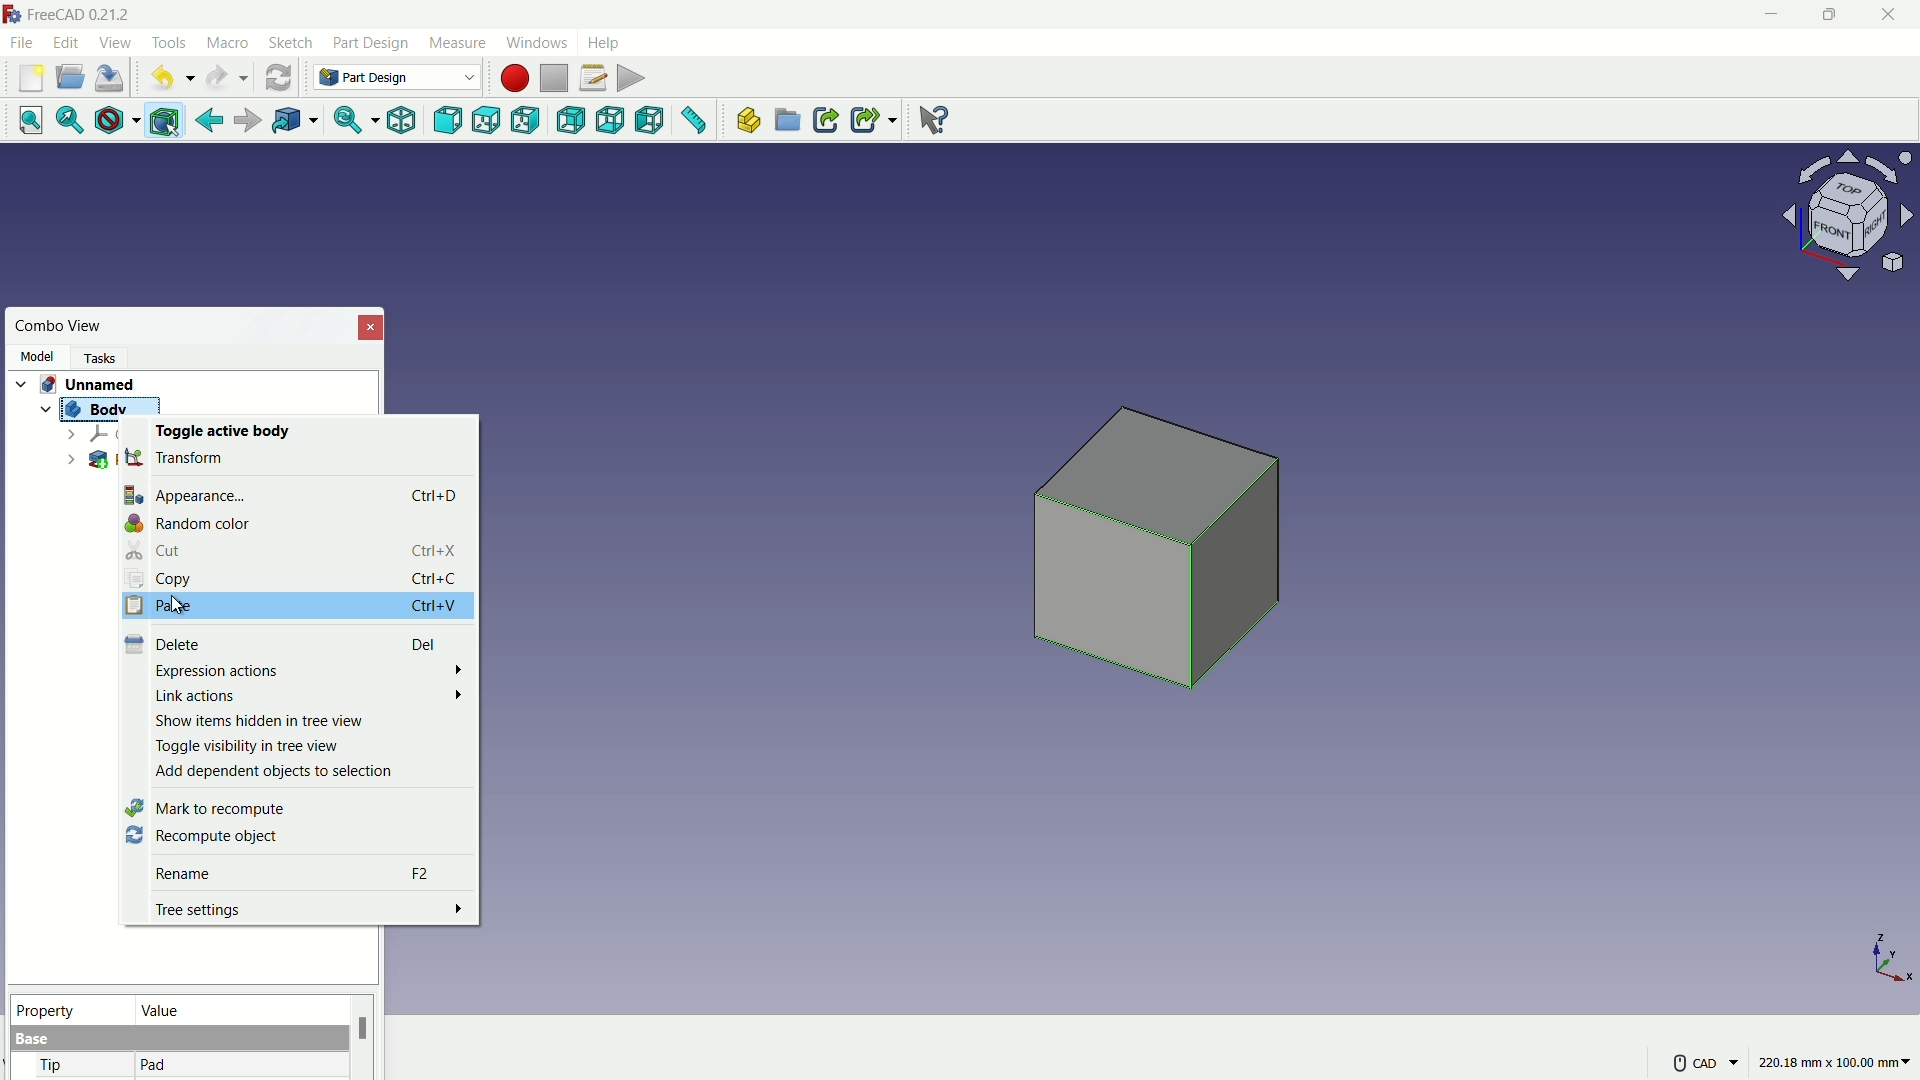  What do you see at coordinates (1890, 15) in the screenshot?
I see `close app` at bounding box center [1890, 15].